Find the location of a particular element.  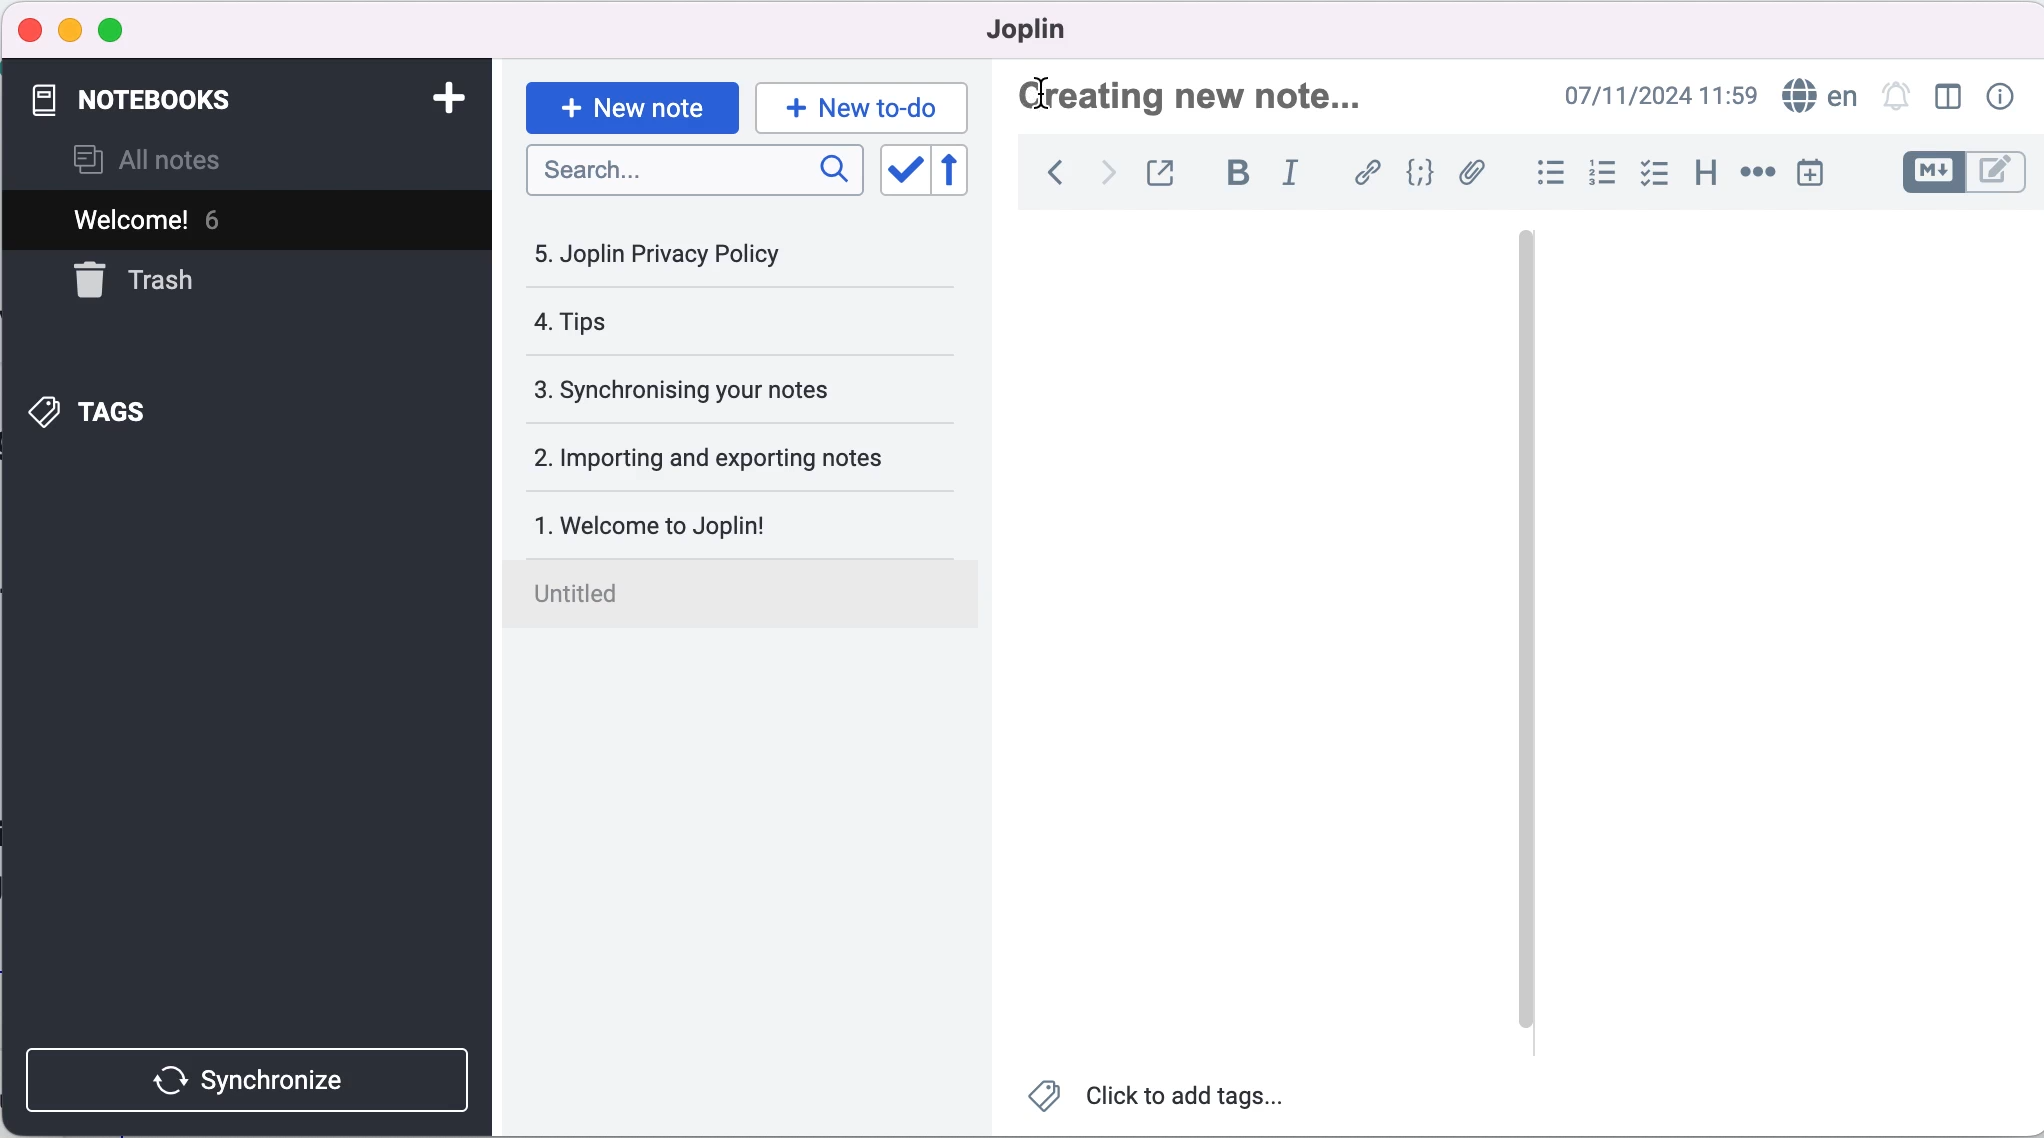

07/11/2024 09:03 is located at coordinates (1640, 97).